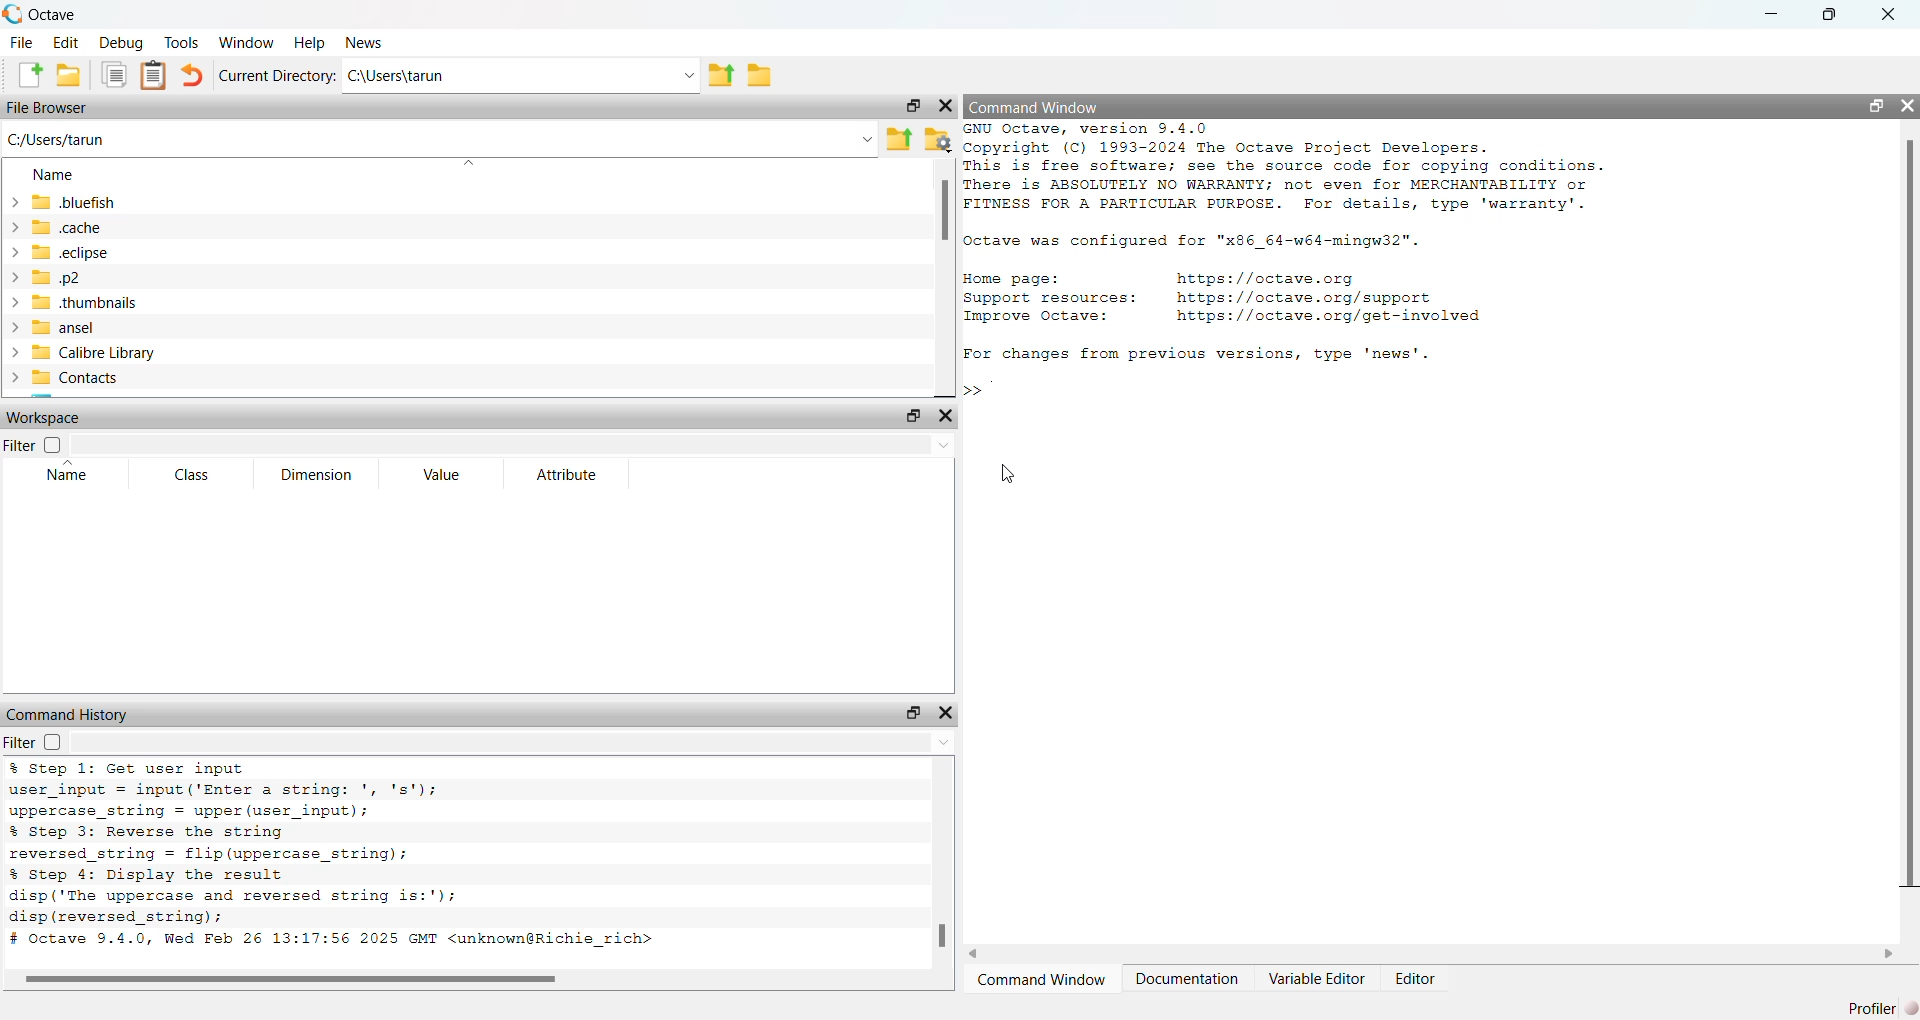 This screenshot has height=1020, width=1920. What do you see at coordinates (154, 76) in the screenshot?
I see `paste` at bounding box center [154, 76].